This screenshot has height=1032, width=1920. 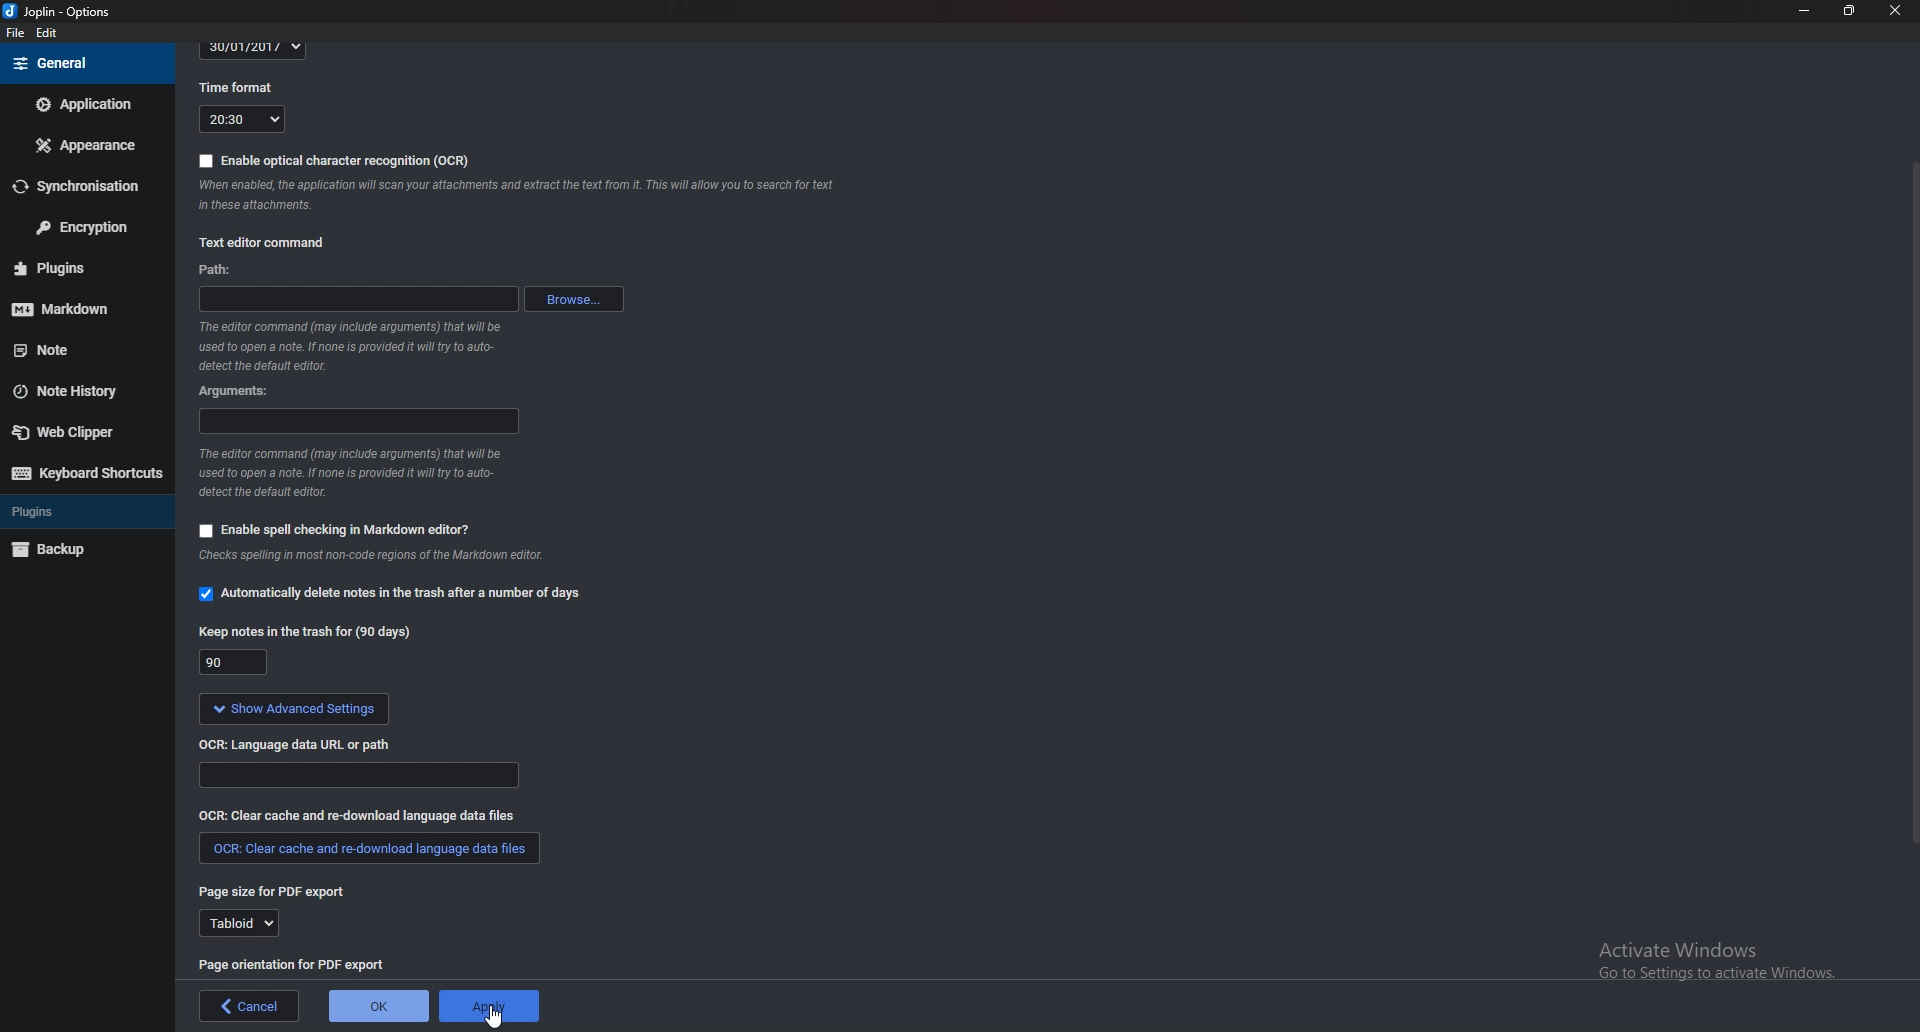 I want to click on Resize, so click(x=1850, y=10).